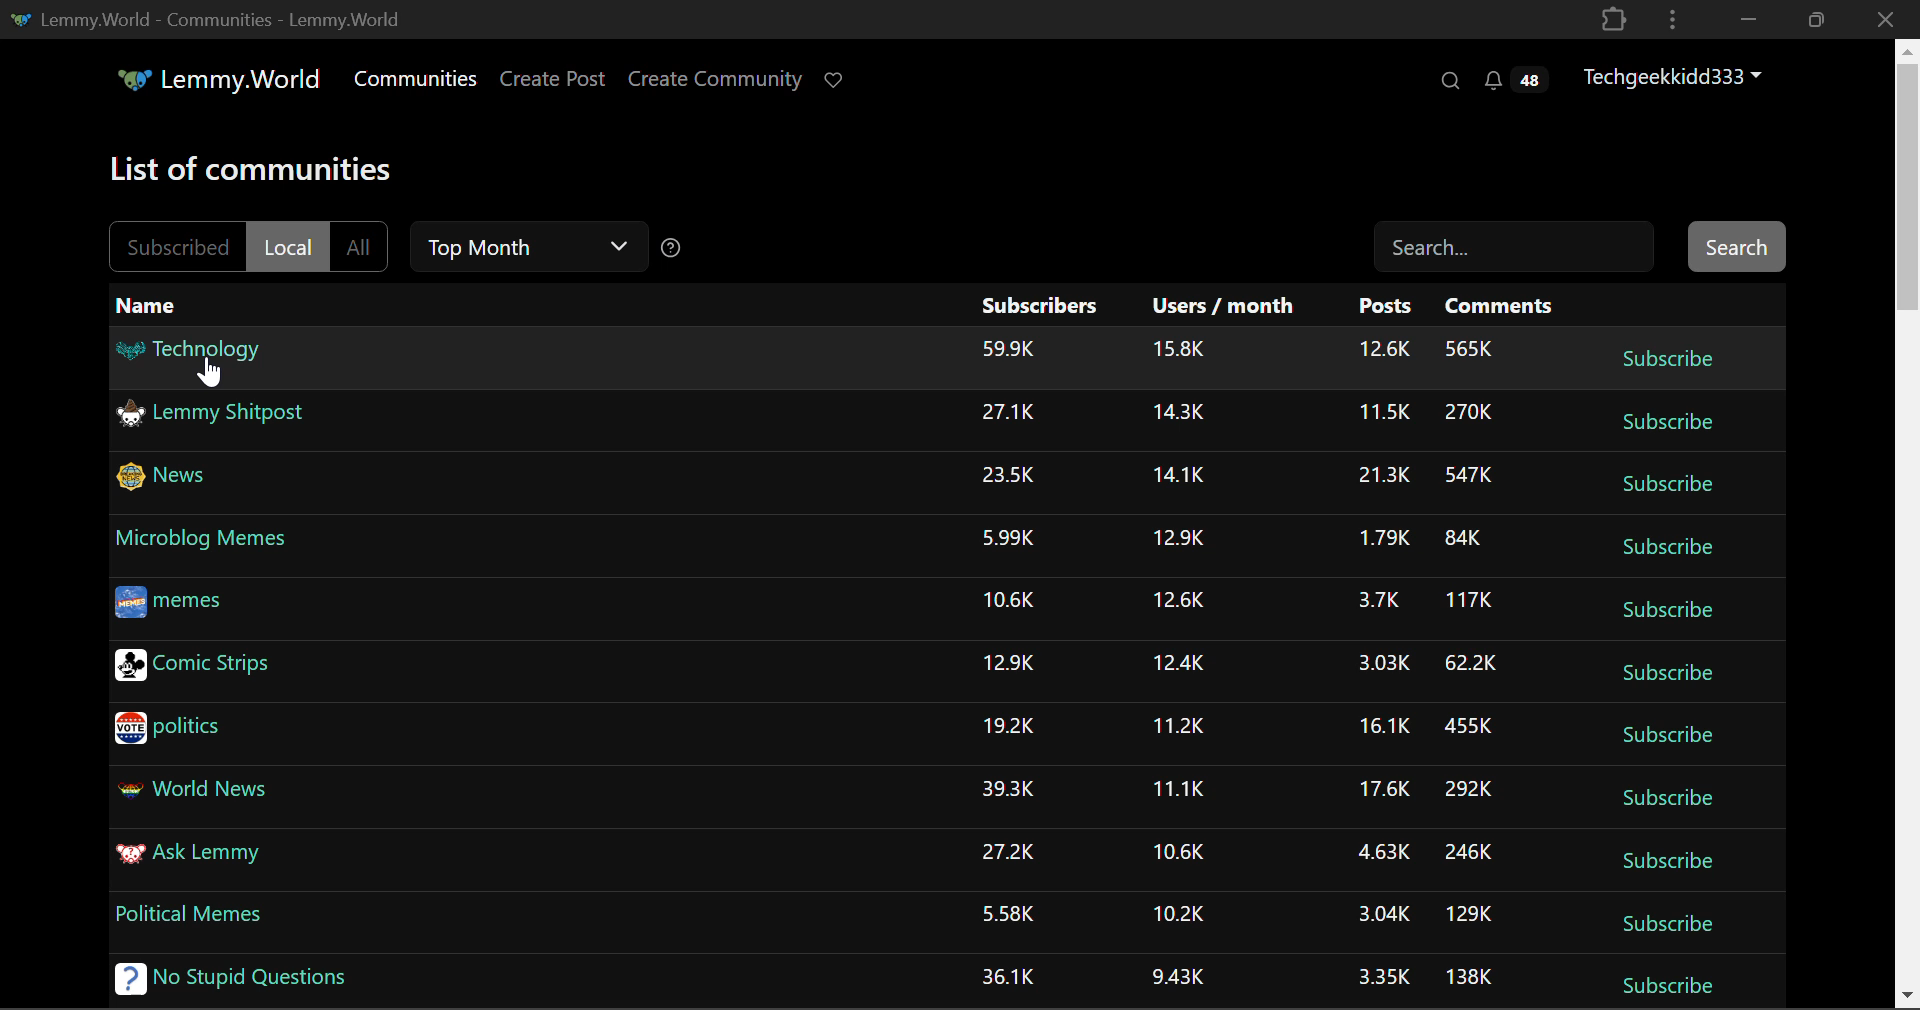  What do you see at coordinates (1177, 723) in the screenshot?
I see `Amount ` at bounding box center [1177, 723].